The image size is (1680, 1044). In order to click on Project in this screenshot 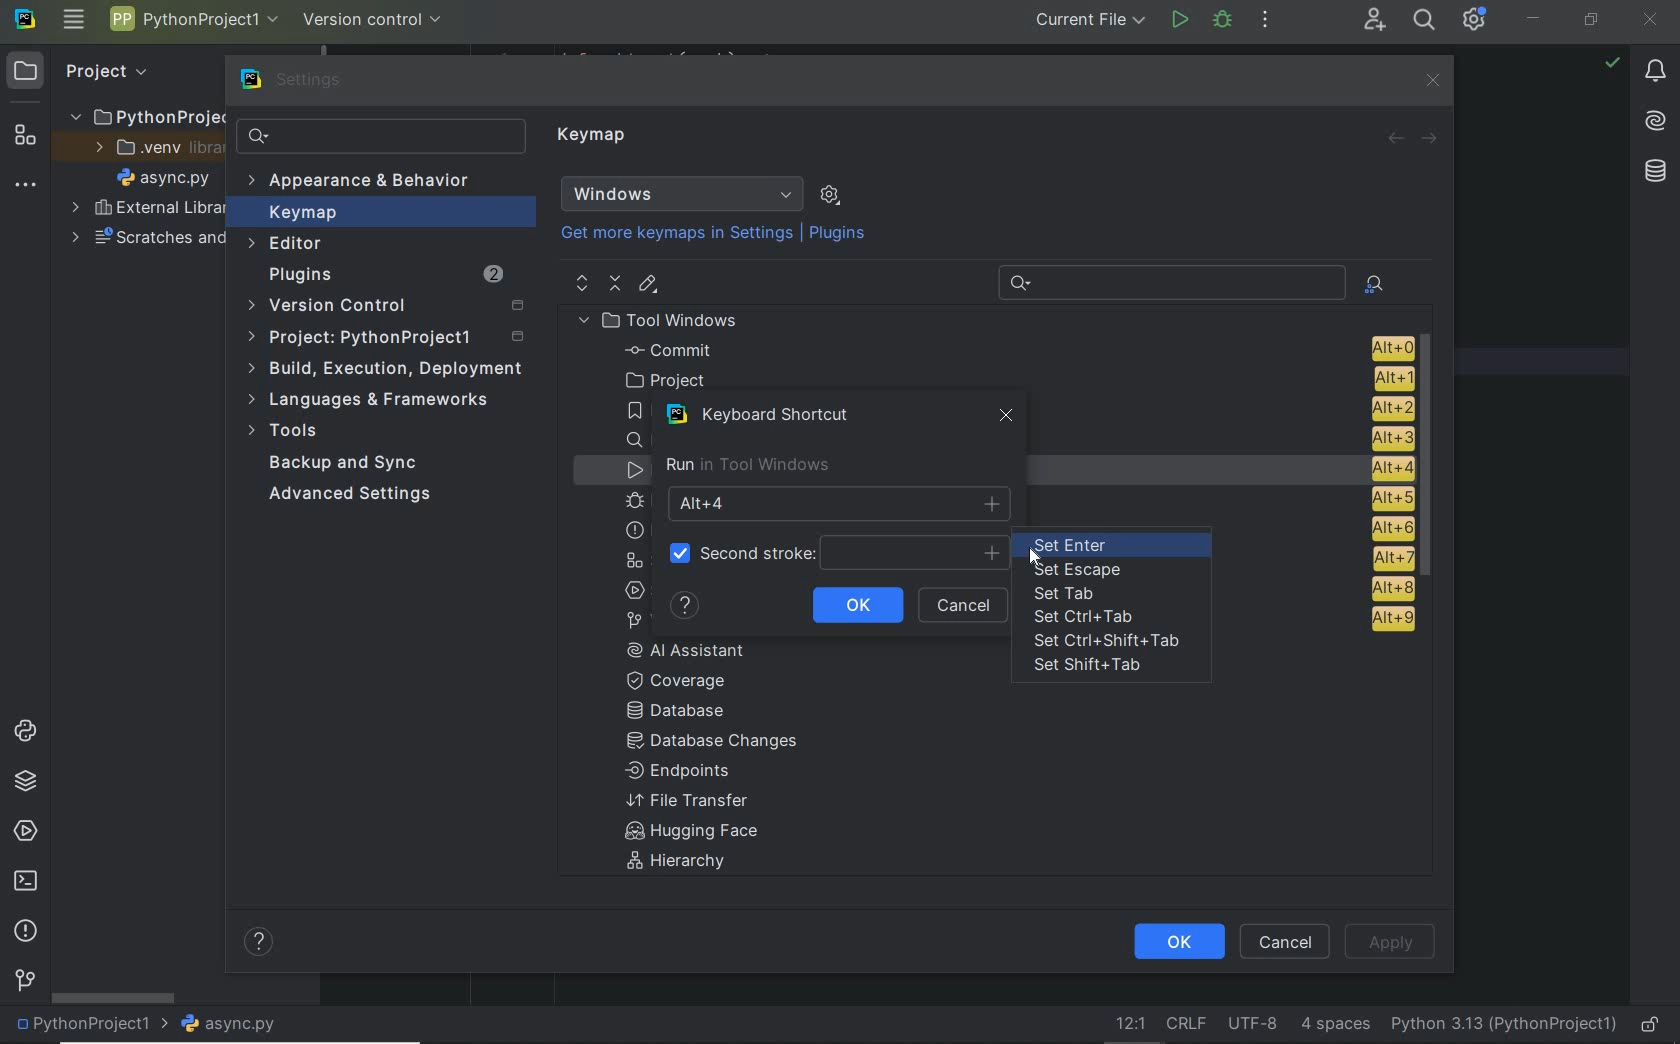, I will do `click(86, 70)`.